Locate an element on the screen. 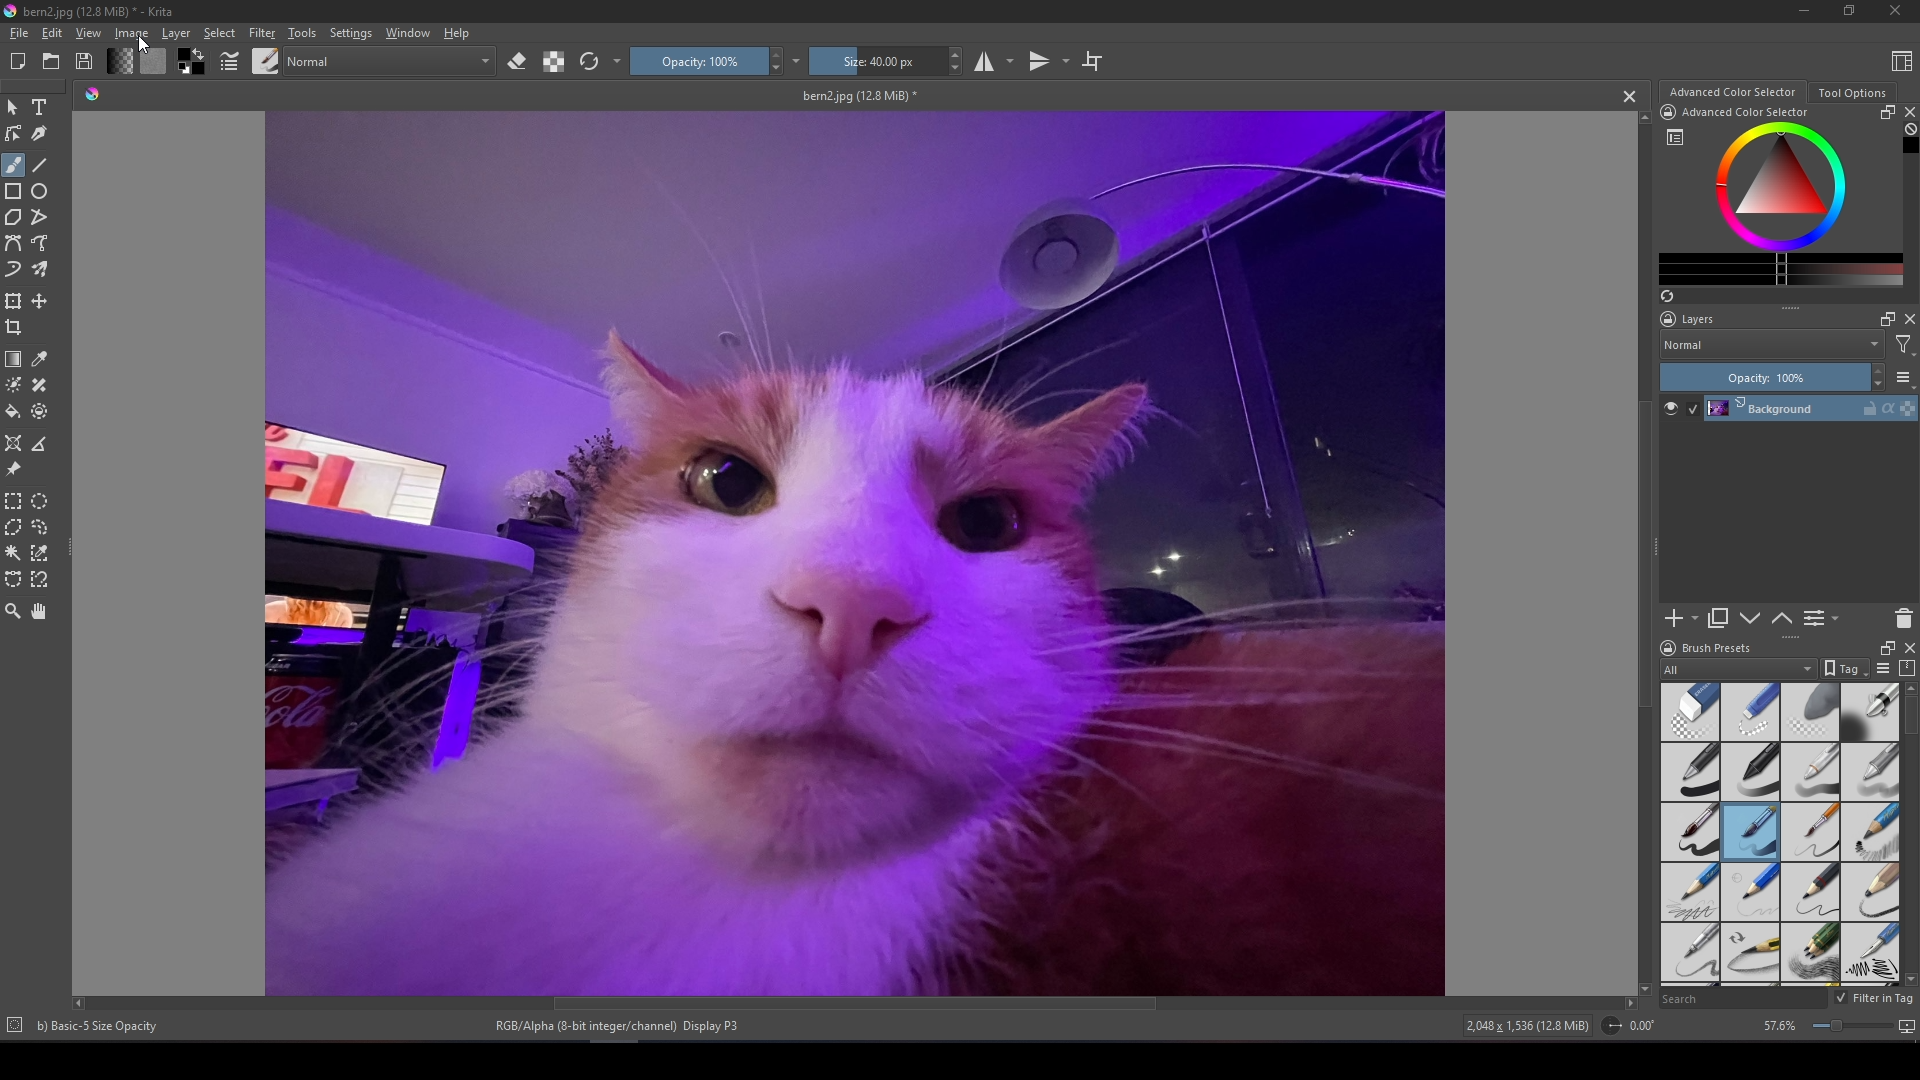 The height and width of the screenshot is (1080, 1920). Size is located at coordinates (889, 61).